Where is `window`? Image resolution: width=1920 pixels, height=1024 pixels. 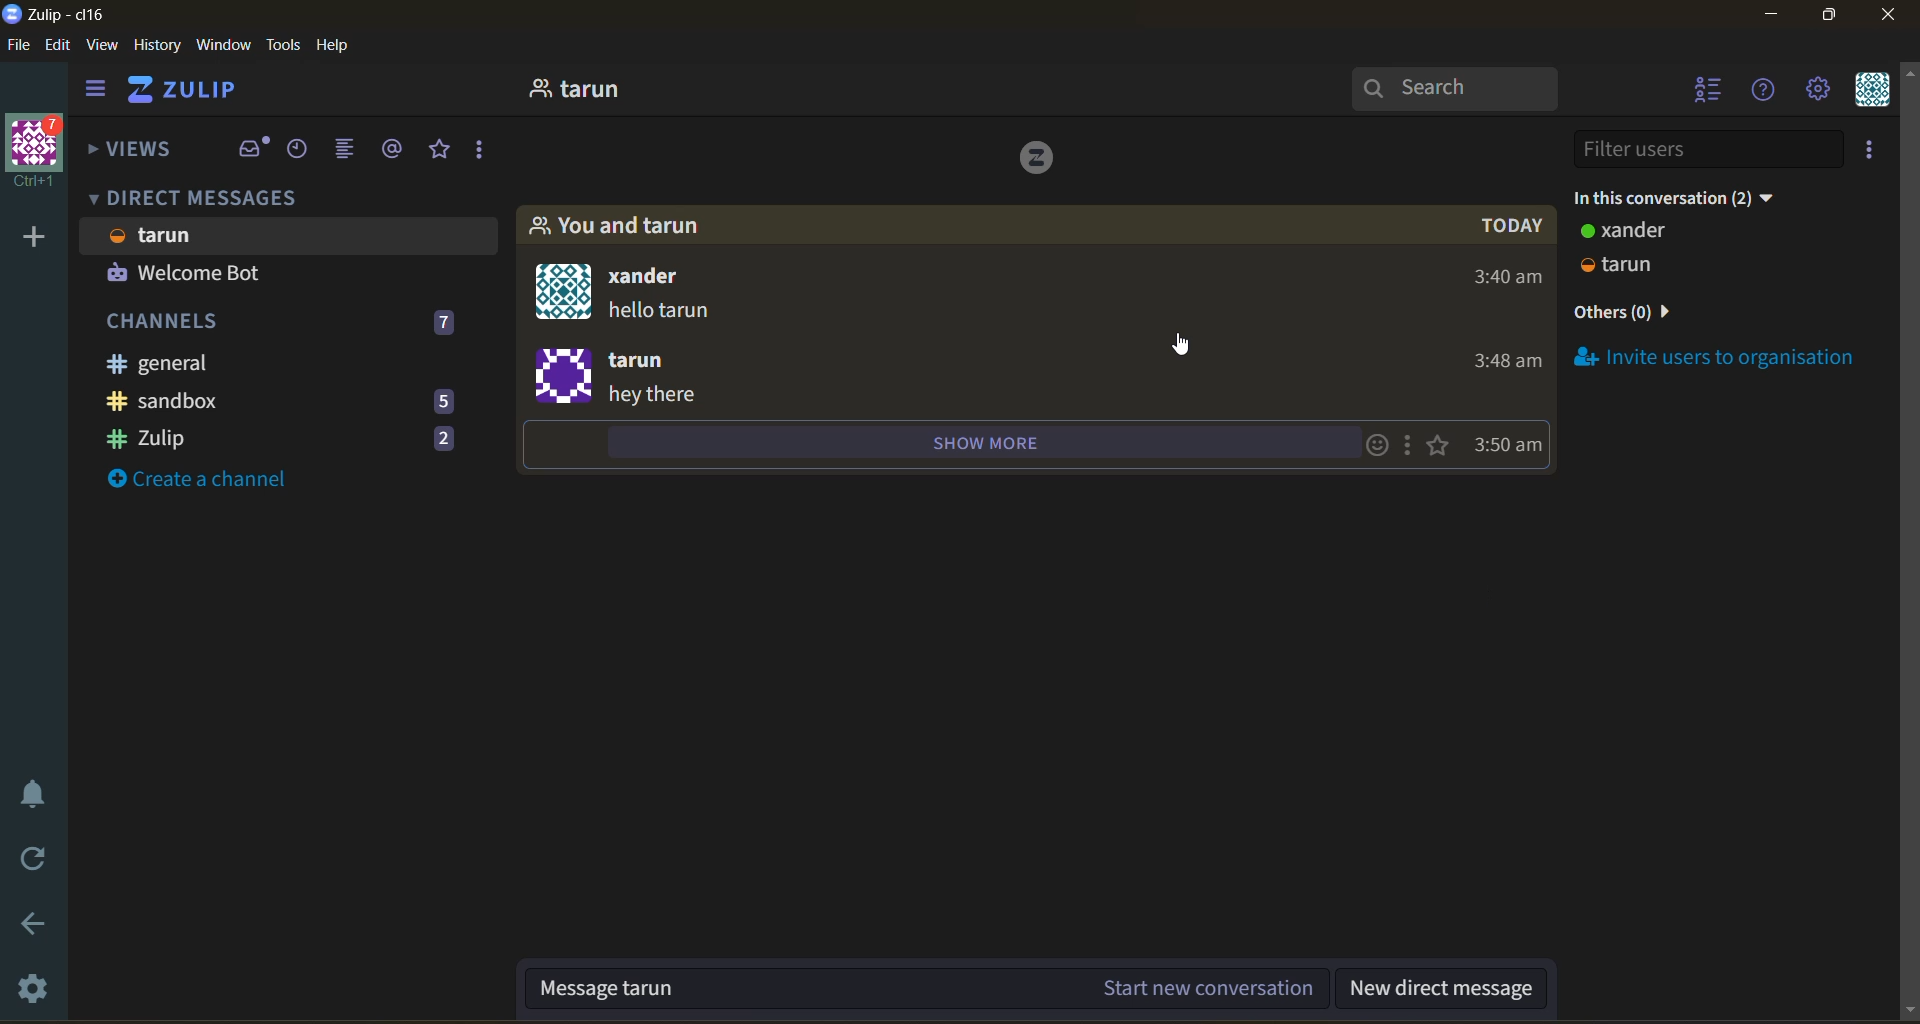
window is located at coordinates (226, 48).